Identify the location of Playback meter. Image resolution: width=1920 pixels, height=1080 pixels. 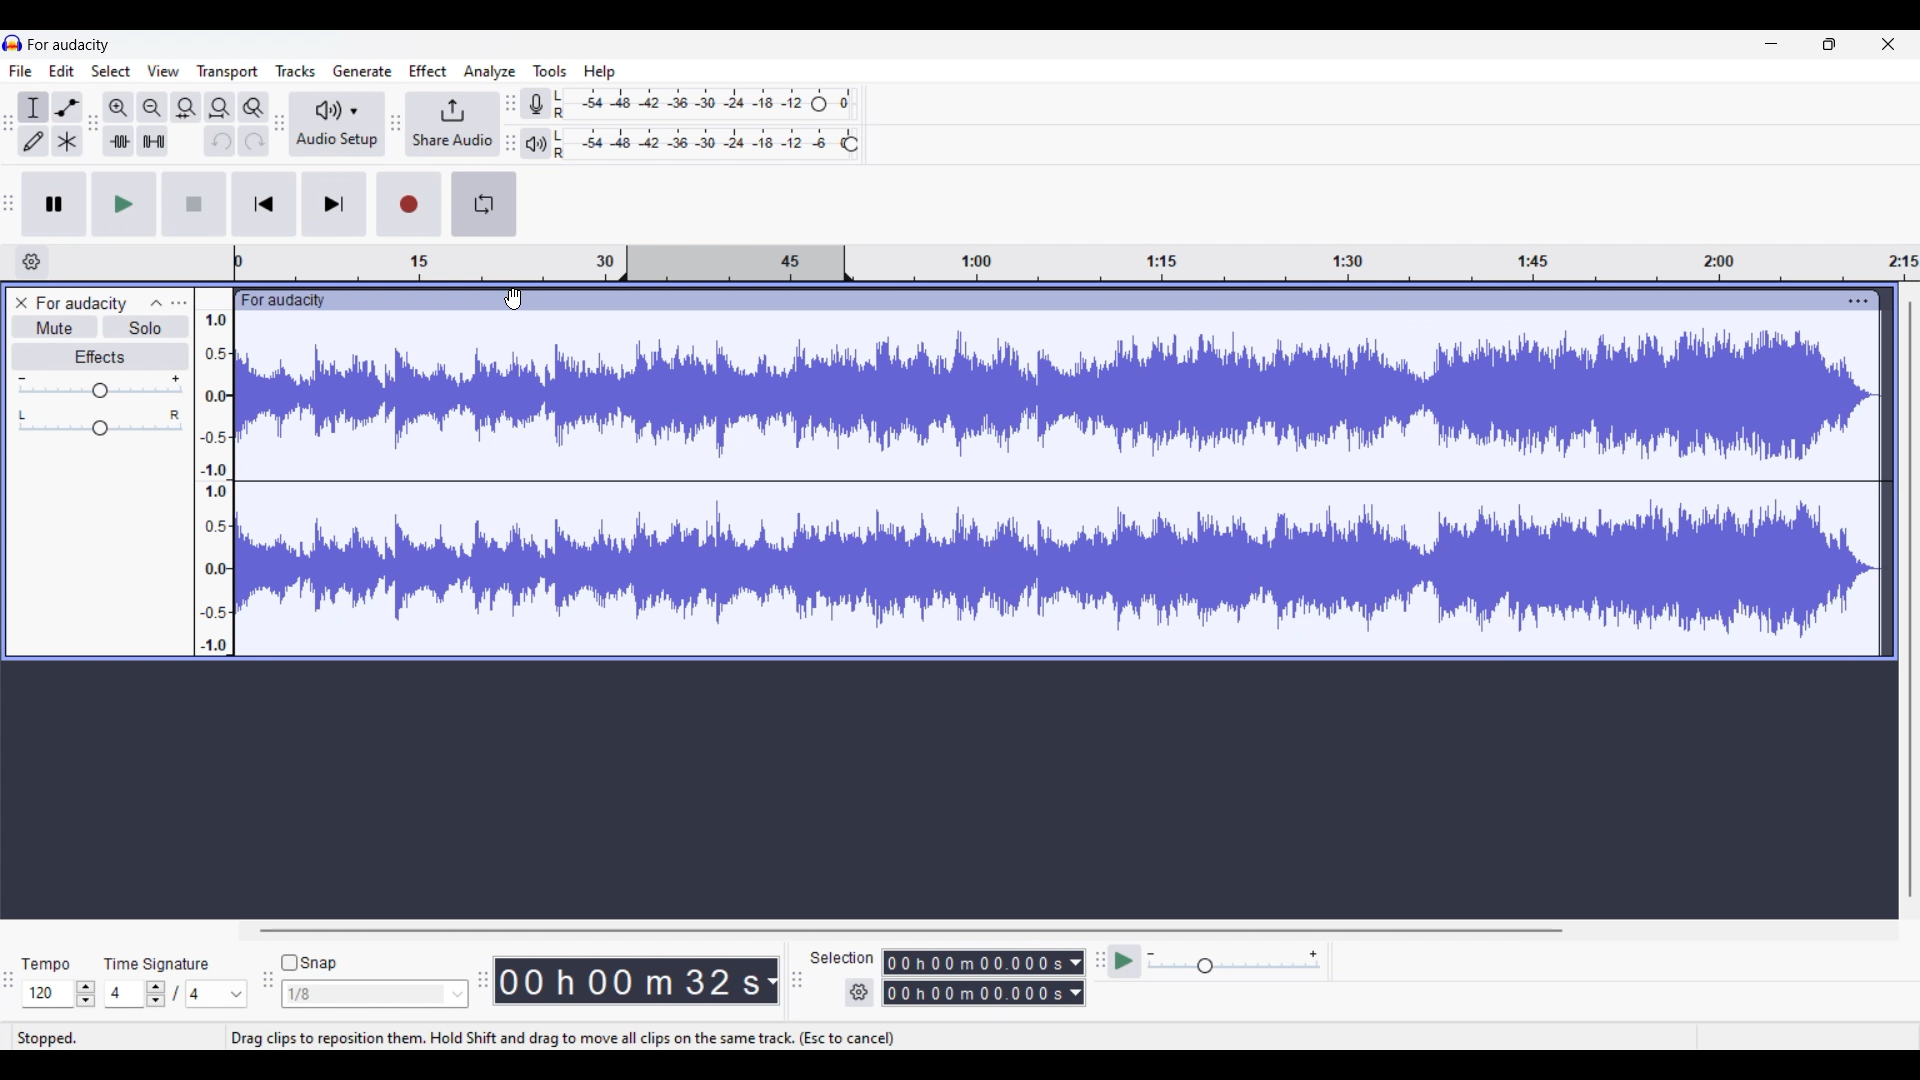
(536, 144).